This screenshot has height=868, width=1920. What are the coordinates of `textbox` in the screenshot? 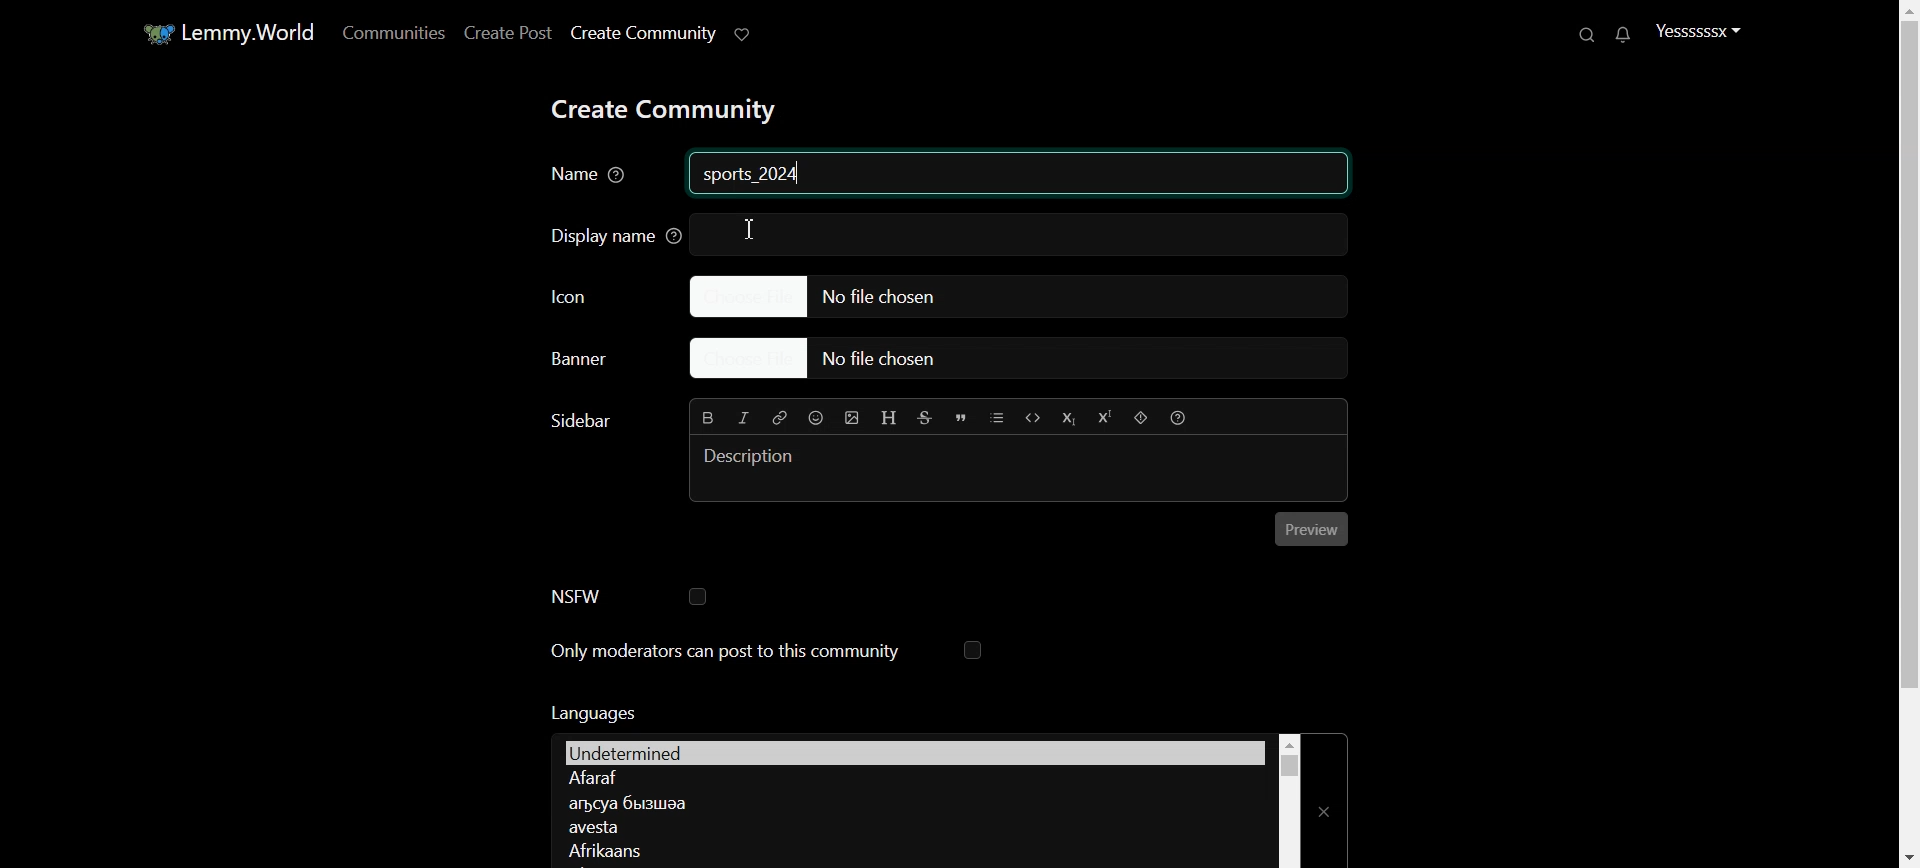 It's located at (1035, 232).